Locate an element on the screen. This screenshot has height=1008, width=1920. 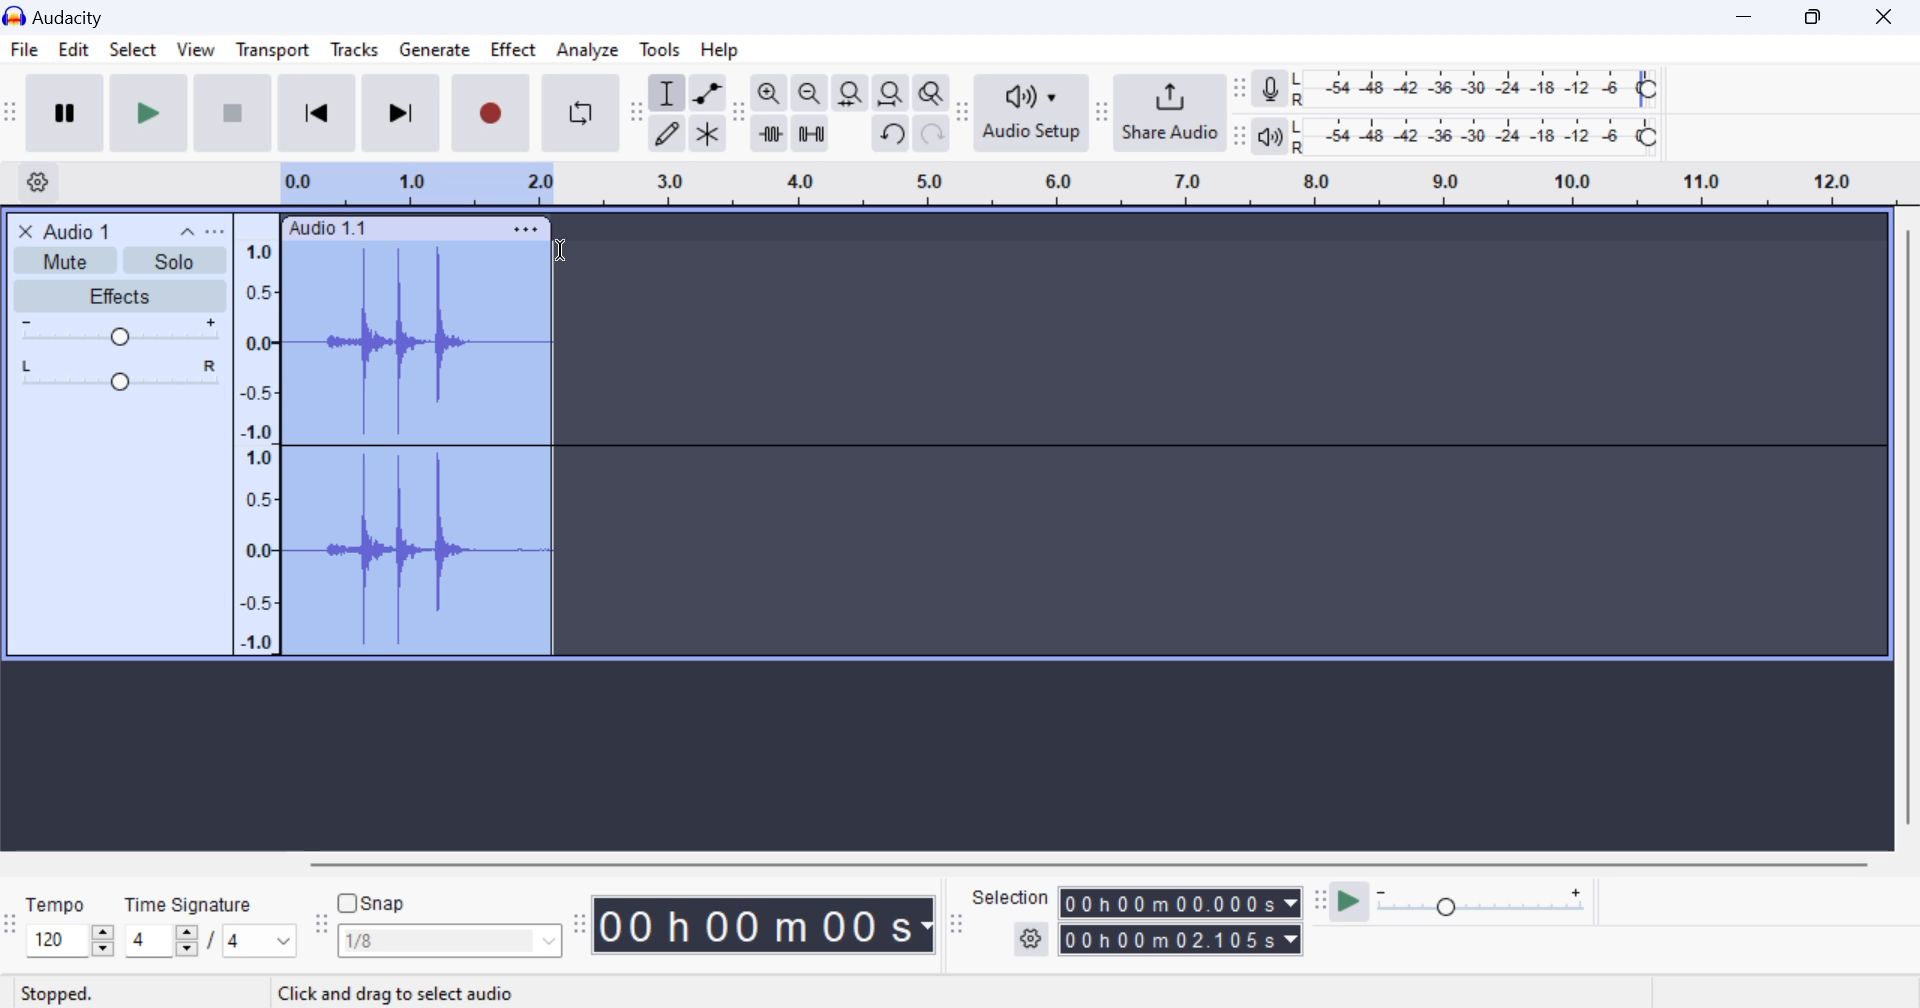
Restore Down is located at coordinates (1747, 16).